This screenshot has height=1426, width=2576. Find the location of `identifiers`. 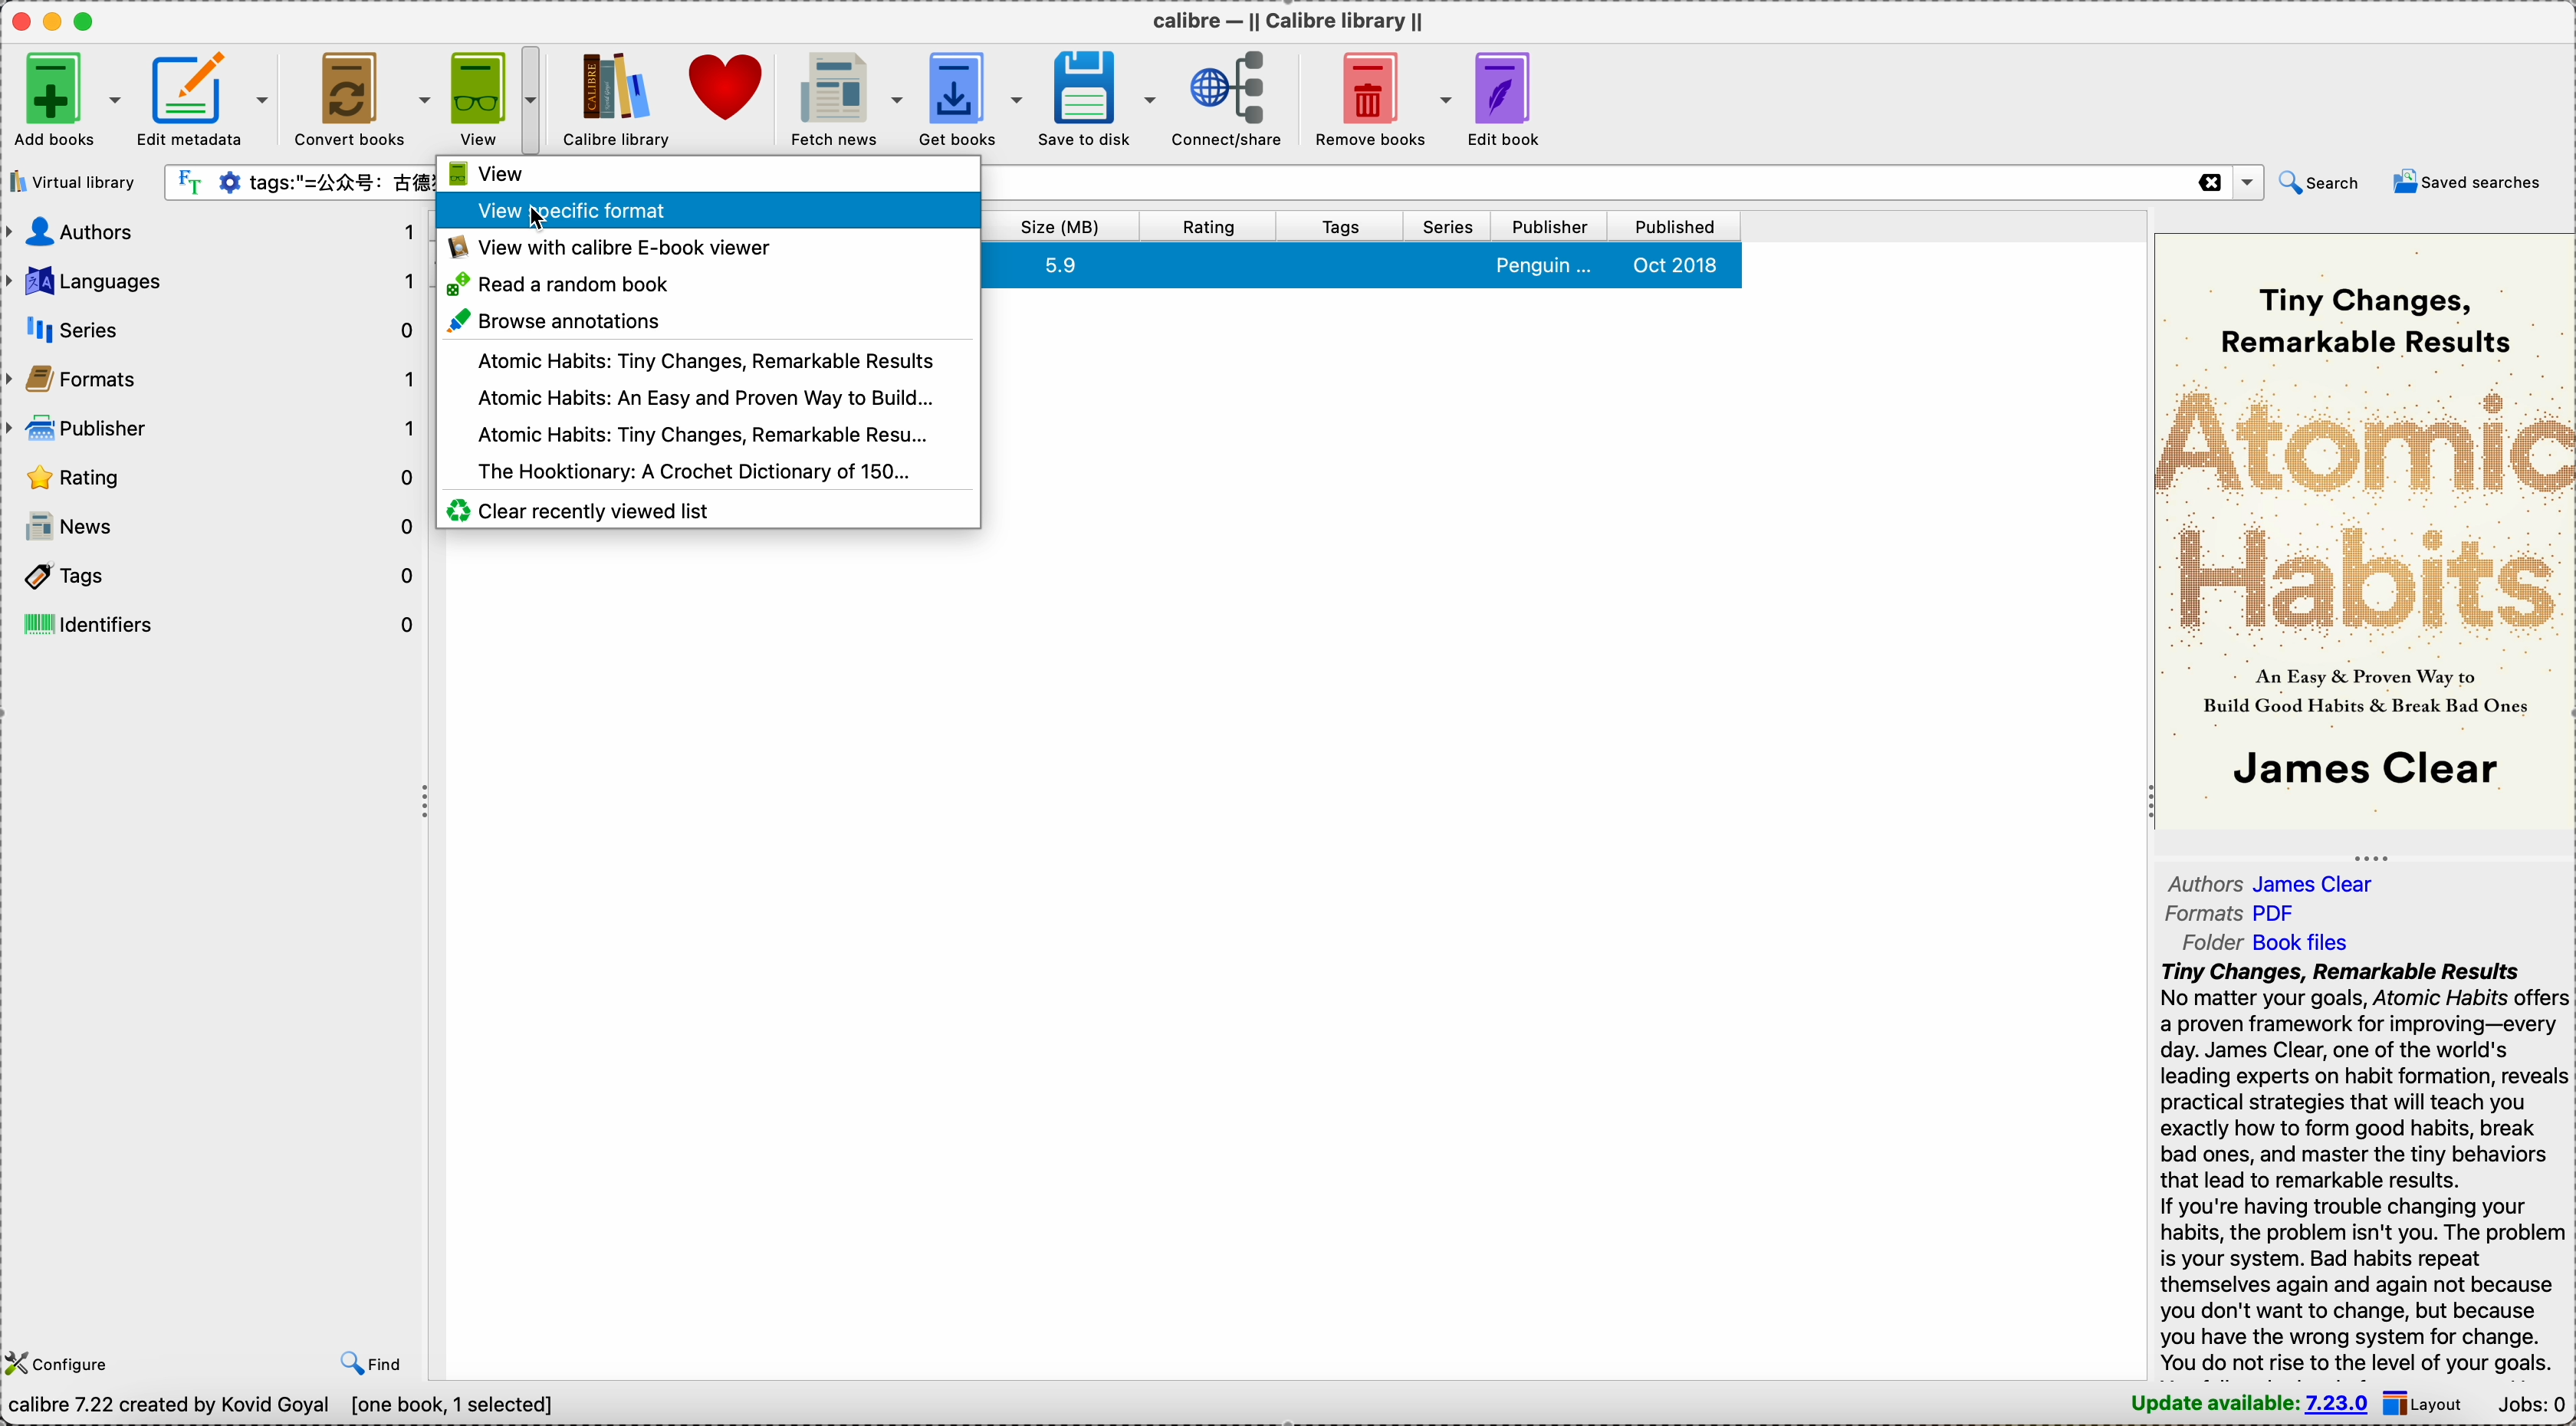

identifiers is located at coordinates (213, 624).